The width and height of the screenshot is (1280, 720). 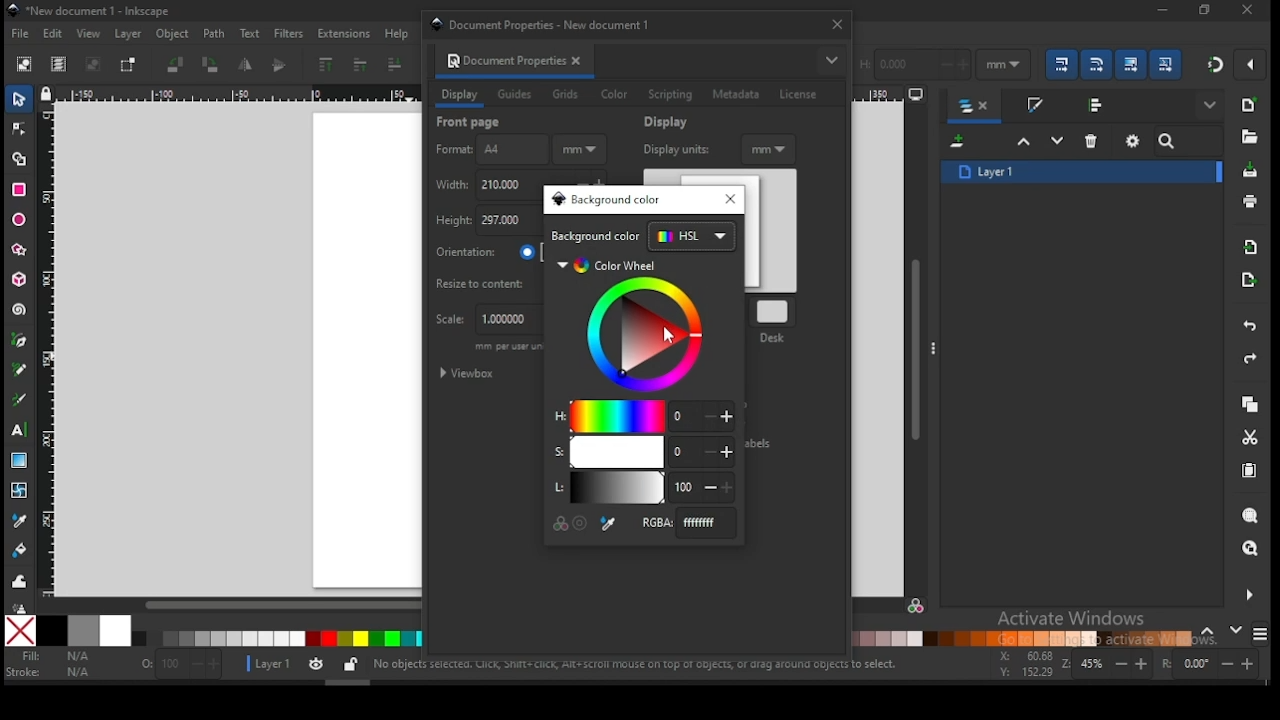 What do you see at coordinates (548, 24) in the screenshot?
I see `document properties window` at bounding box center [548, 24].